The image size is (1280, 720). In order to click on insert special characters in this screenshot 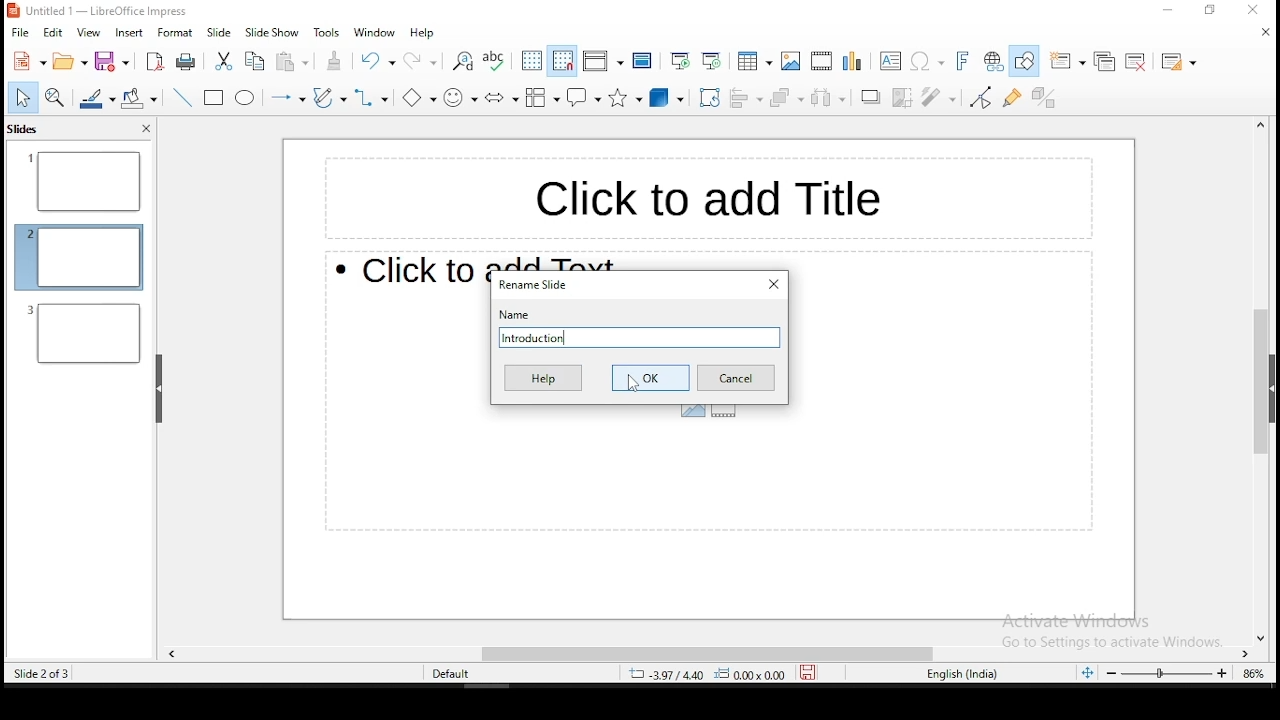, I will do `click(928, 61)`.